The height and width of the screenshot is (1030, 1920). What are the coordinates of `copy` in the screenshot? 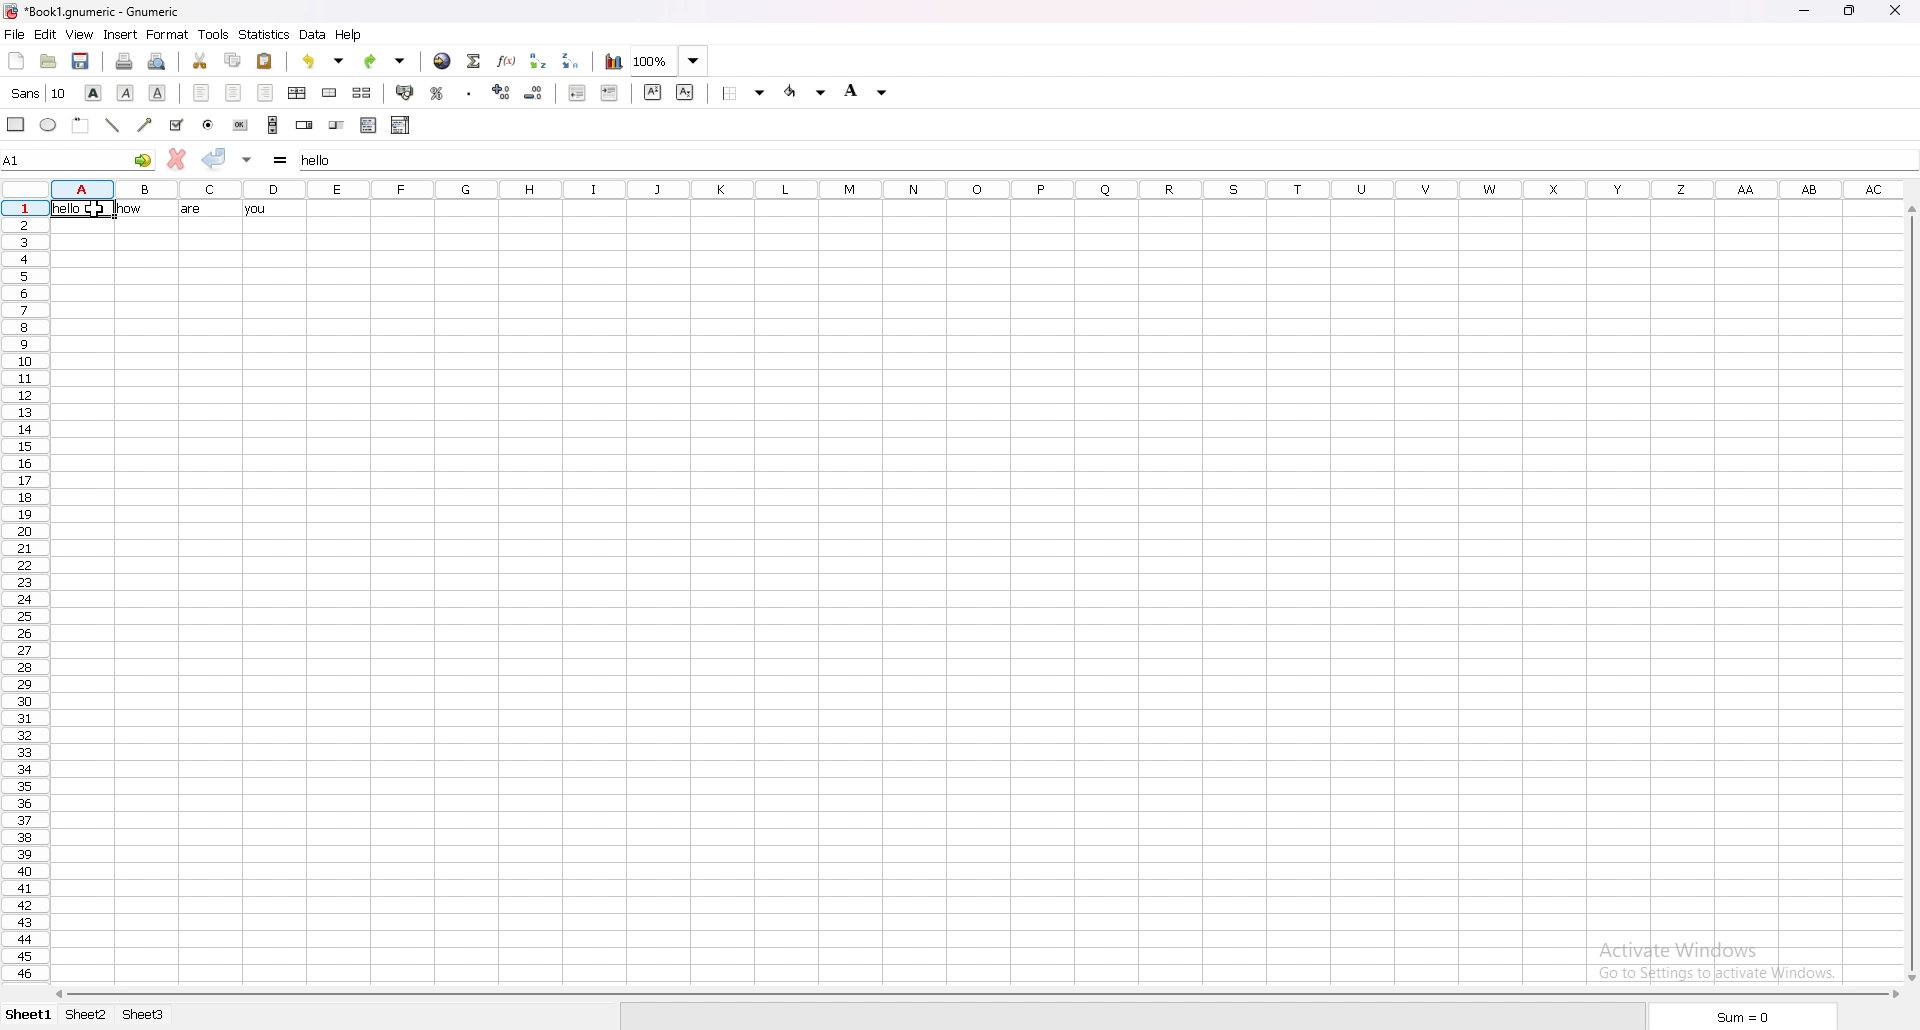 It's located at (232, 60).